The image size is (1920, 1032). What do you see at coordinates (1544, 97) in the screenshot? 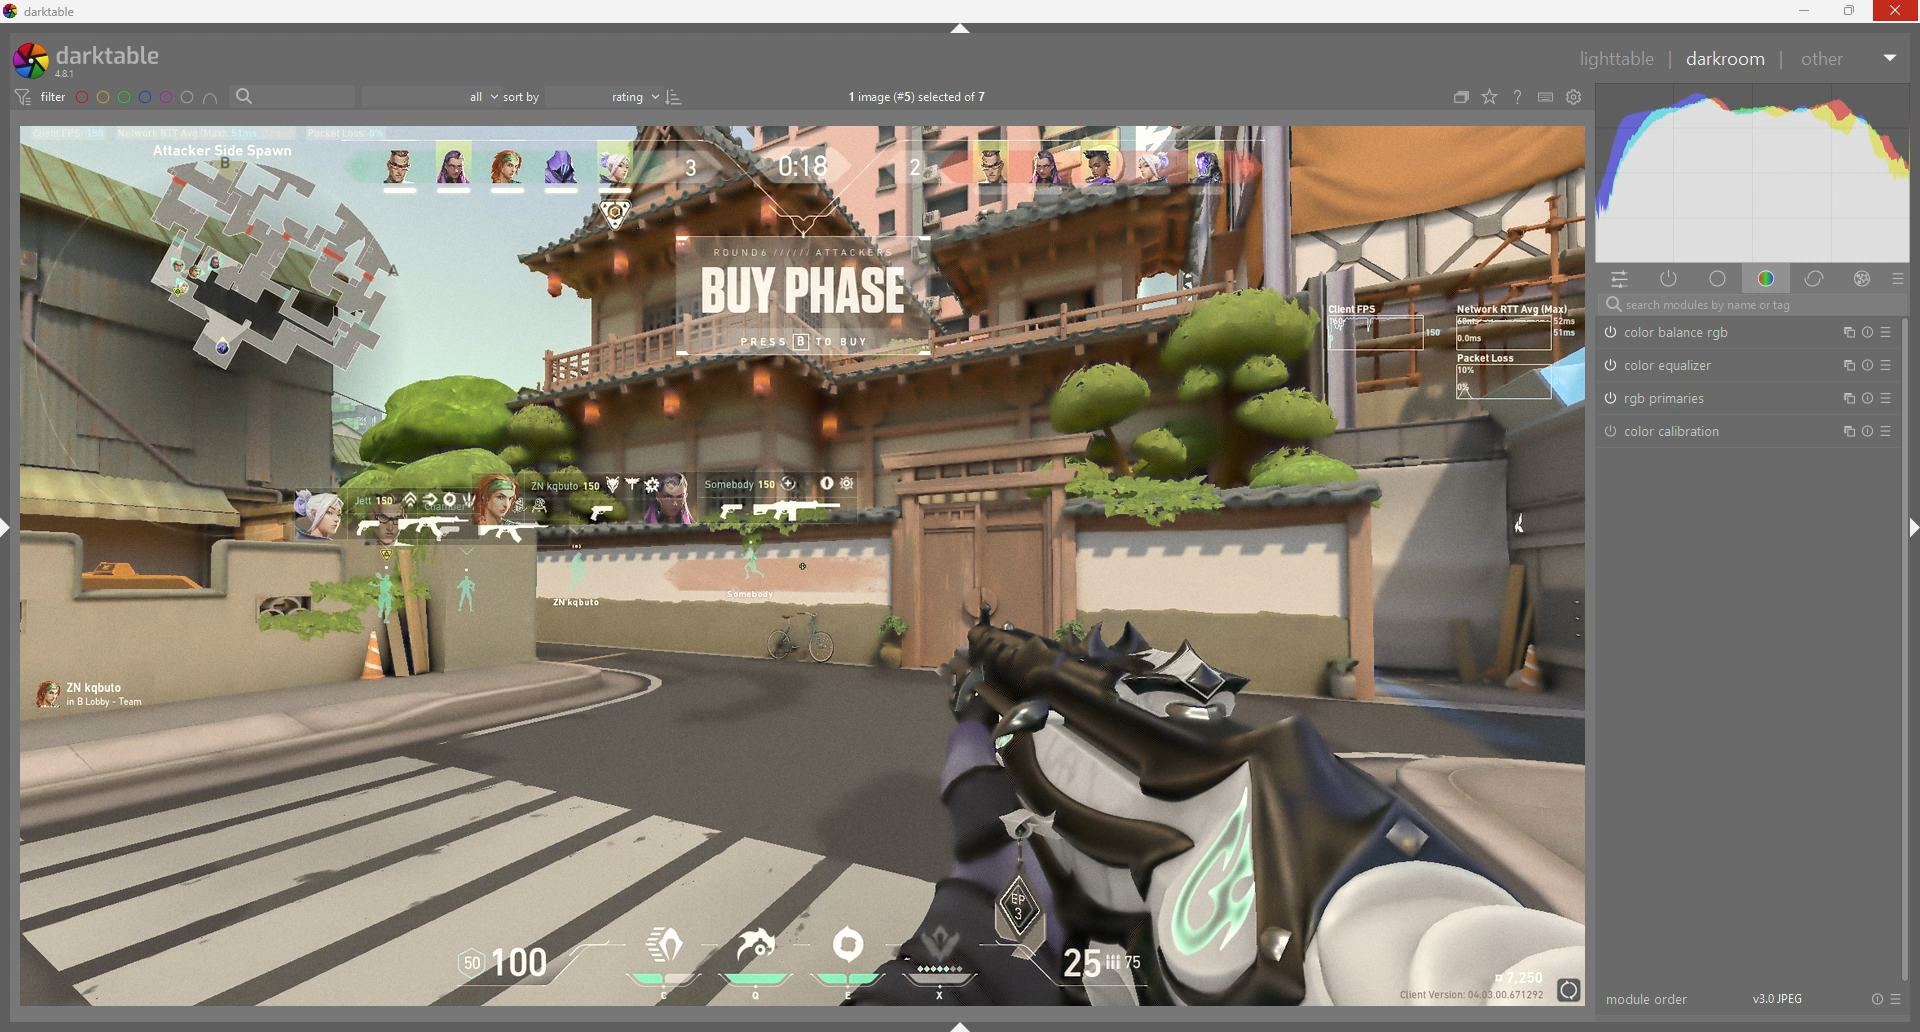
I see `keyboars shortcut` at bounding box center [1544, 97].